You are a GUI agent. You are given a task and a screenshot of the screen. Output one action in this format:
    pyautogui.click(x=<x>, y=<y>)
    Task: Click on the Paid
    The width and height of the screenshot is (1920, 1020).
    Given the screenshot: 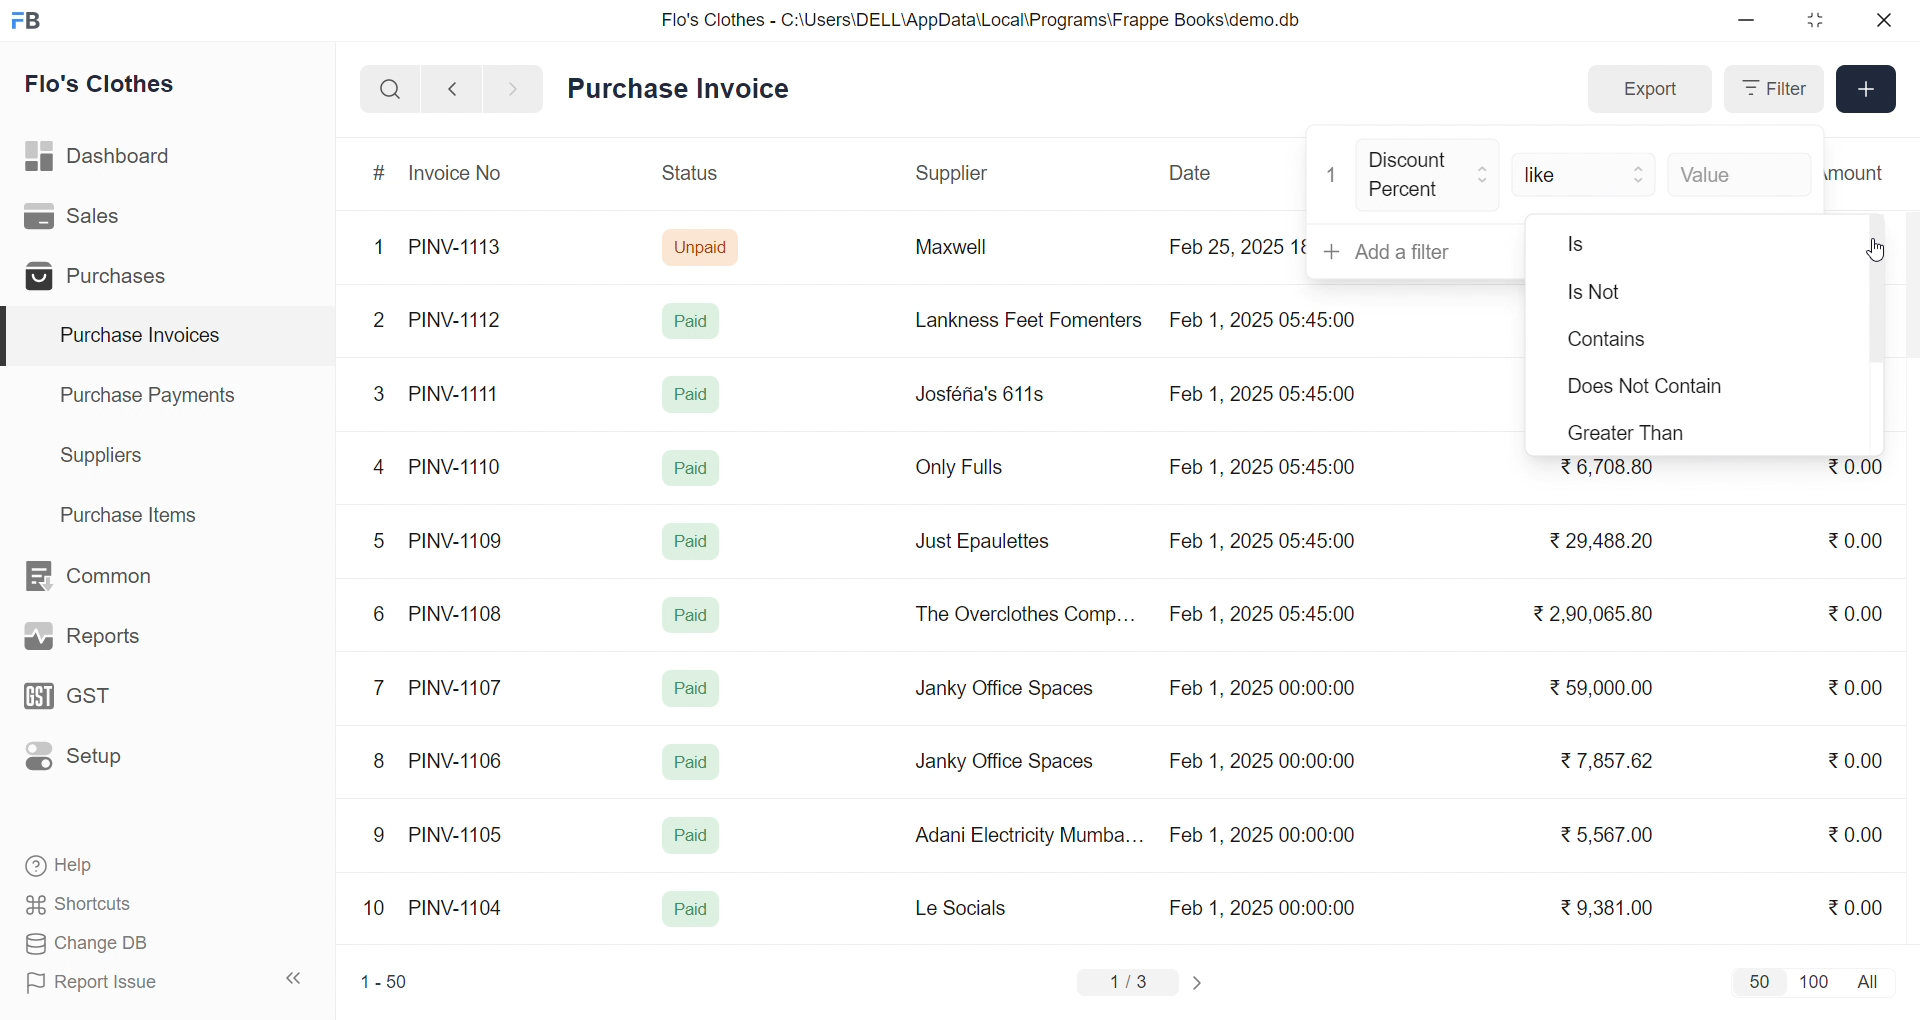 What is the action you would take?
    pyautogui.click(x=692, y=394)
    